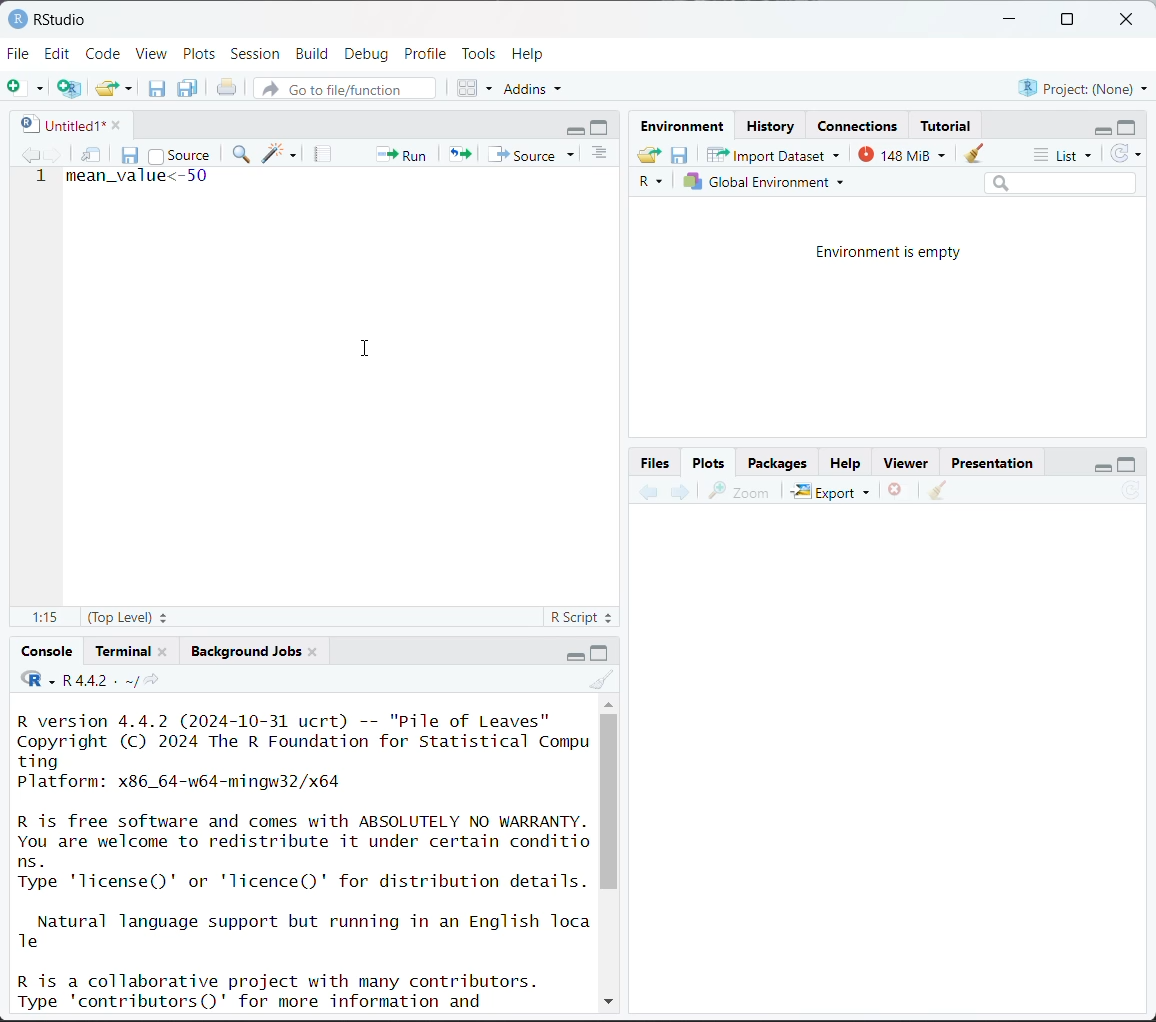 The width and height of the screenshot is (1156, 1022). Describe the element at coordinates (1128, 126) in the screenshot. I see `maximize` at that location.